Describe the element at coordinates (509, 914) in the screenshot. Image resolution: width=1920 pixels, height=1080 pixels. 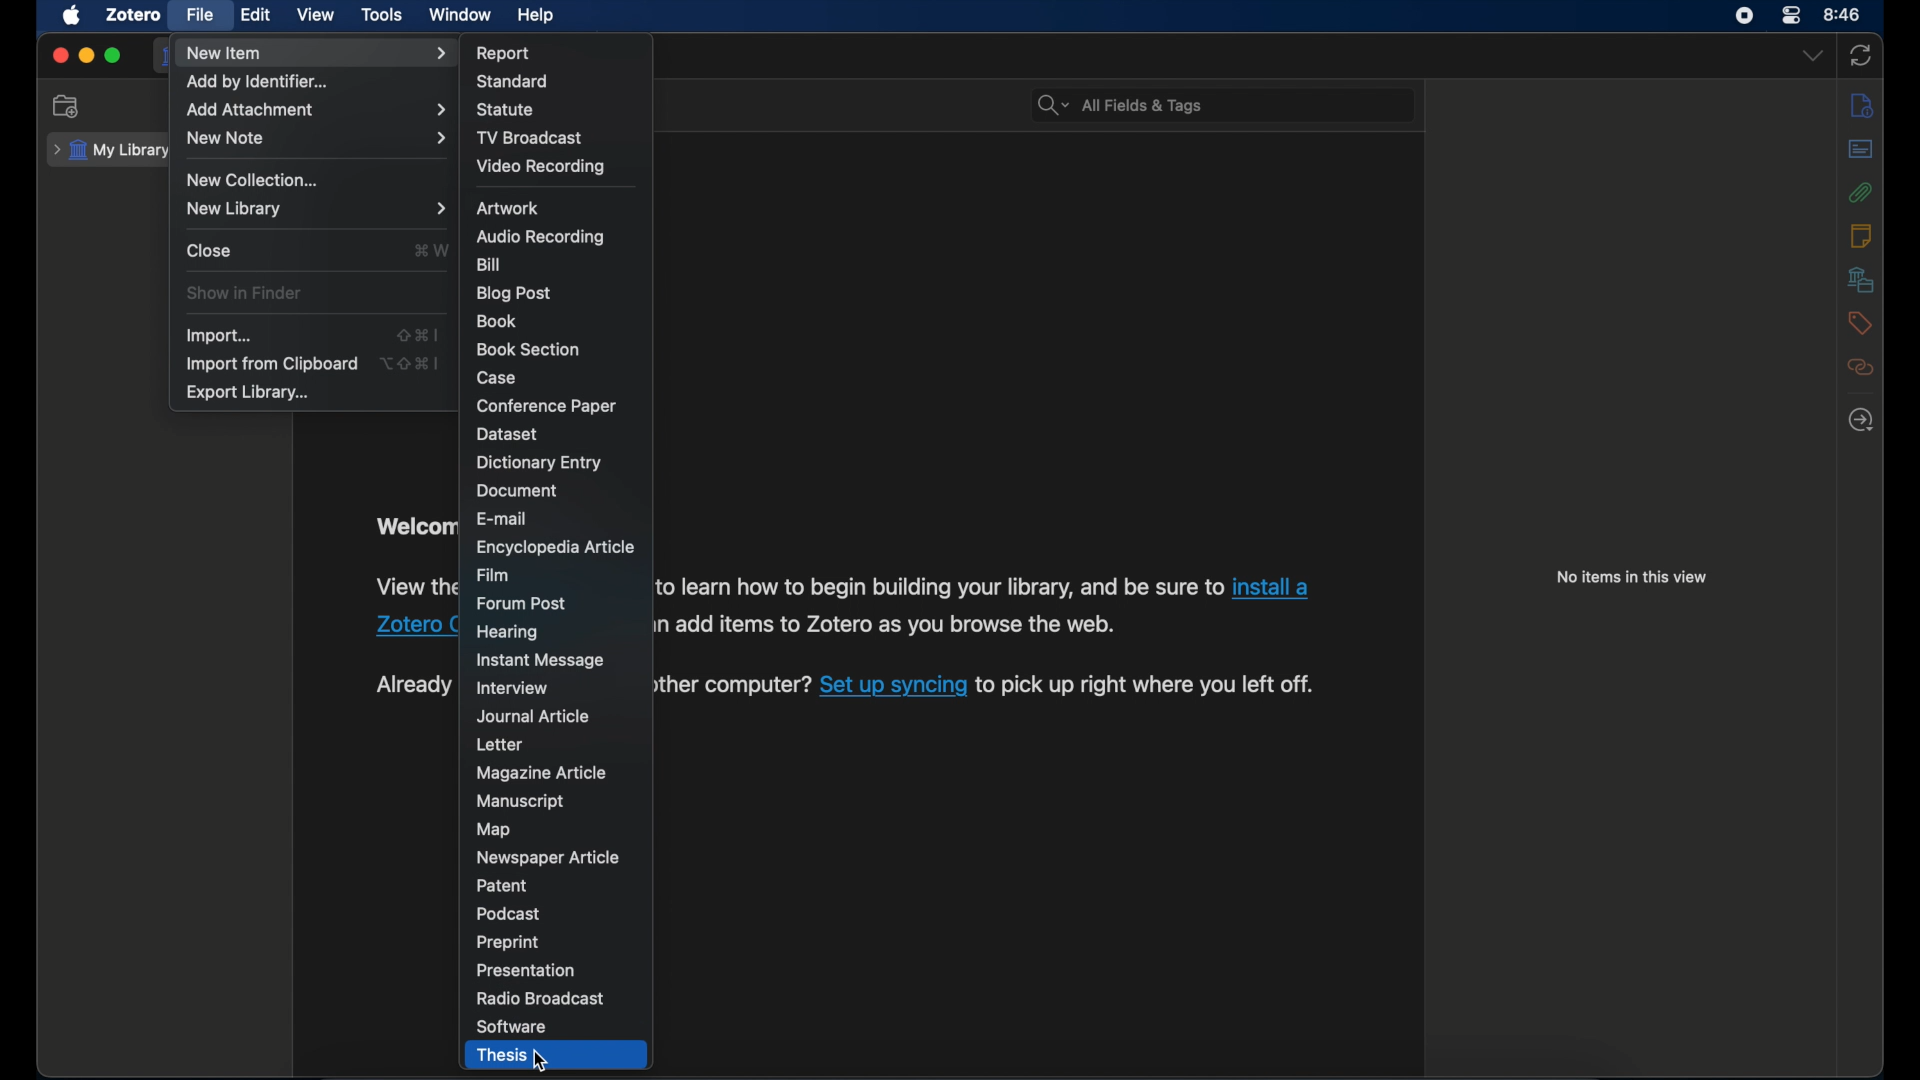
I see `podcast` at that location.